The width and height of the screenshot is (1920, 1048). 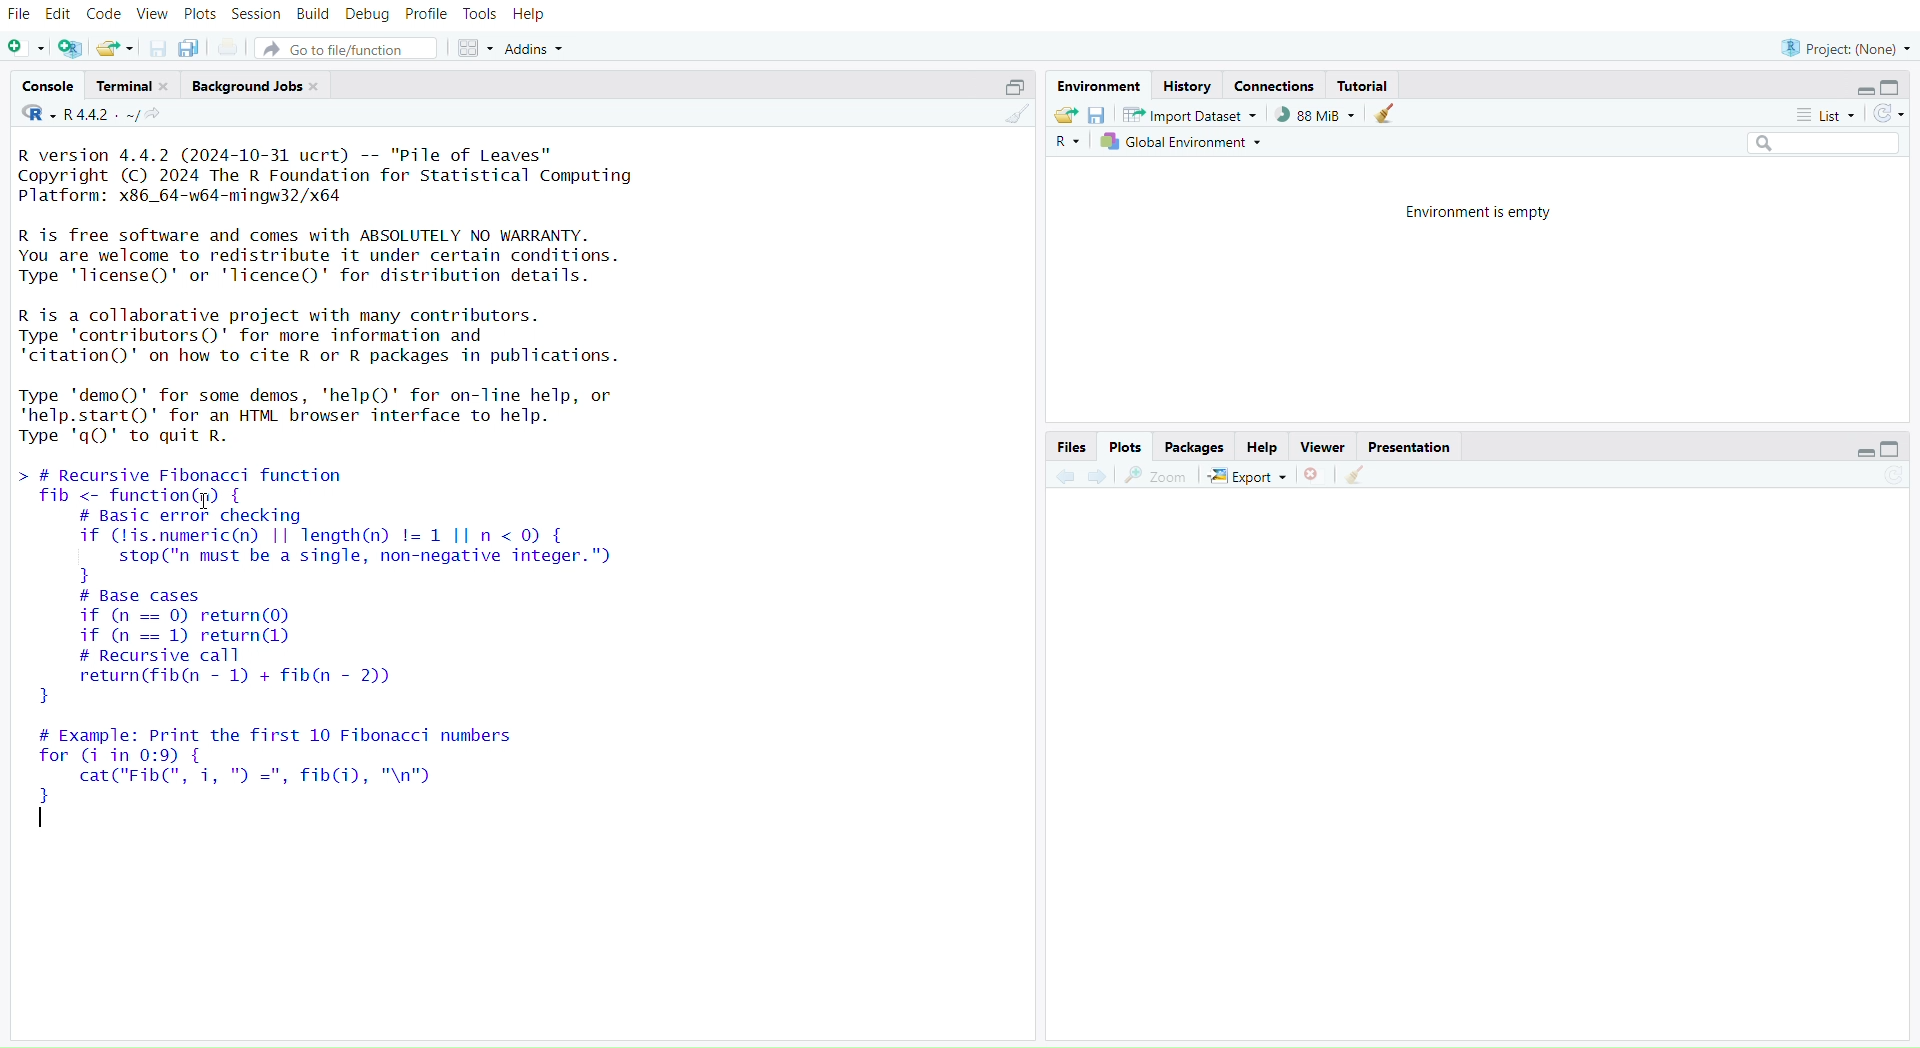 What do you see at coordinates (20, 16) in the screenshot?
I see `file` at bounding box center [20, 16].